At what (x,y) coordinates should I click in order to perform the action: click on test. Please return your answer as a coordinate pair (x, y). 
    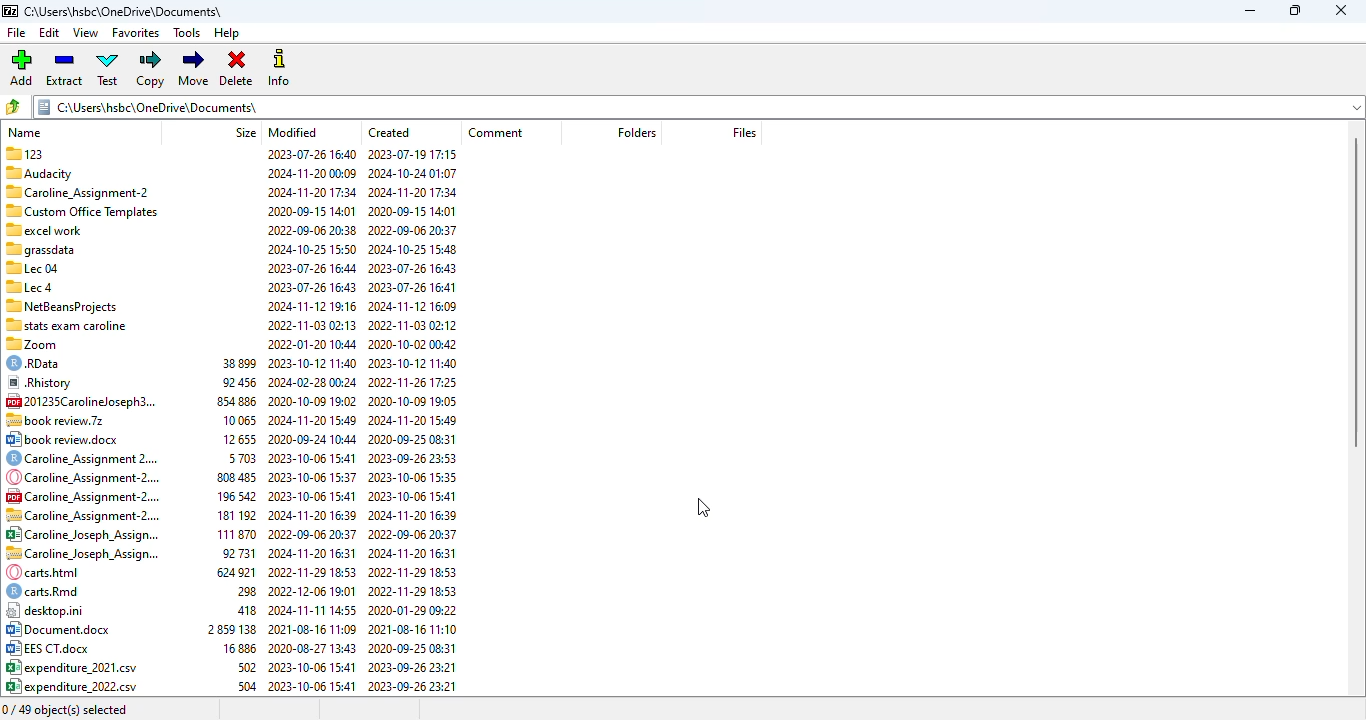
    Looking at the image, I should click on (108, 68).